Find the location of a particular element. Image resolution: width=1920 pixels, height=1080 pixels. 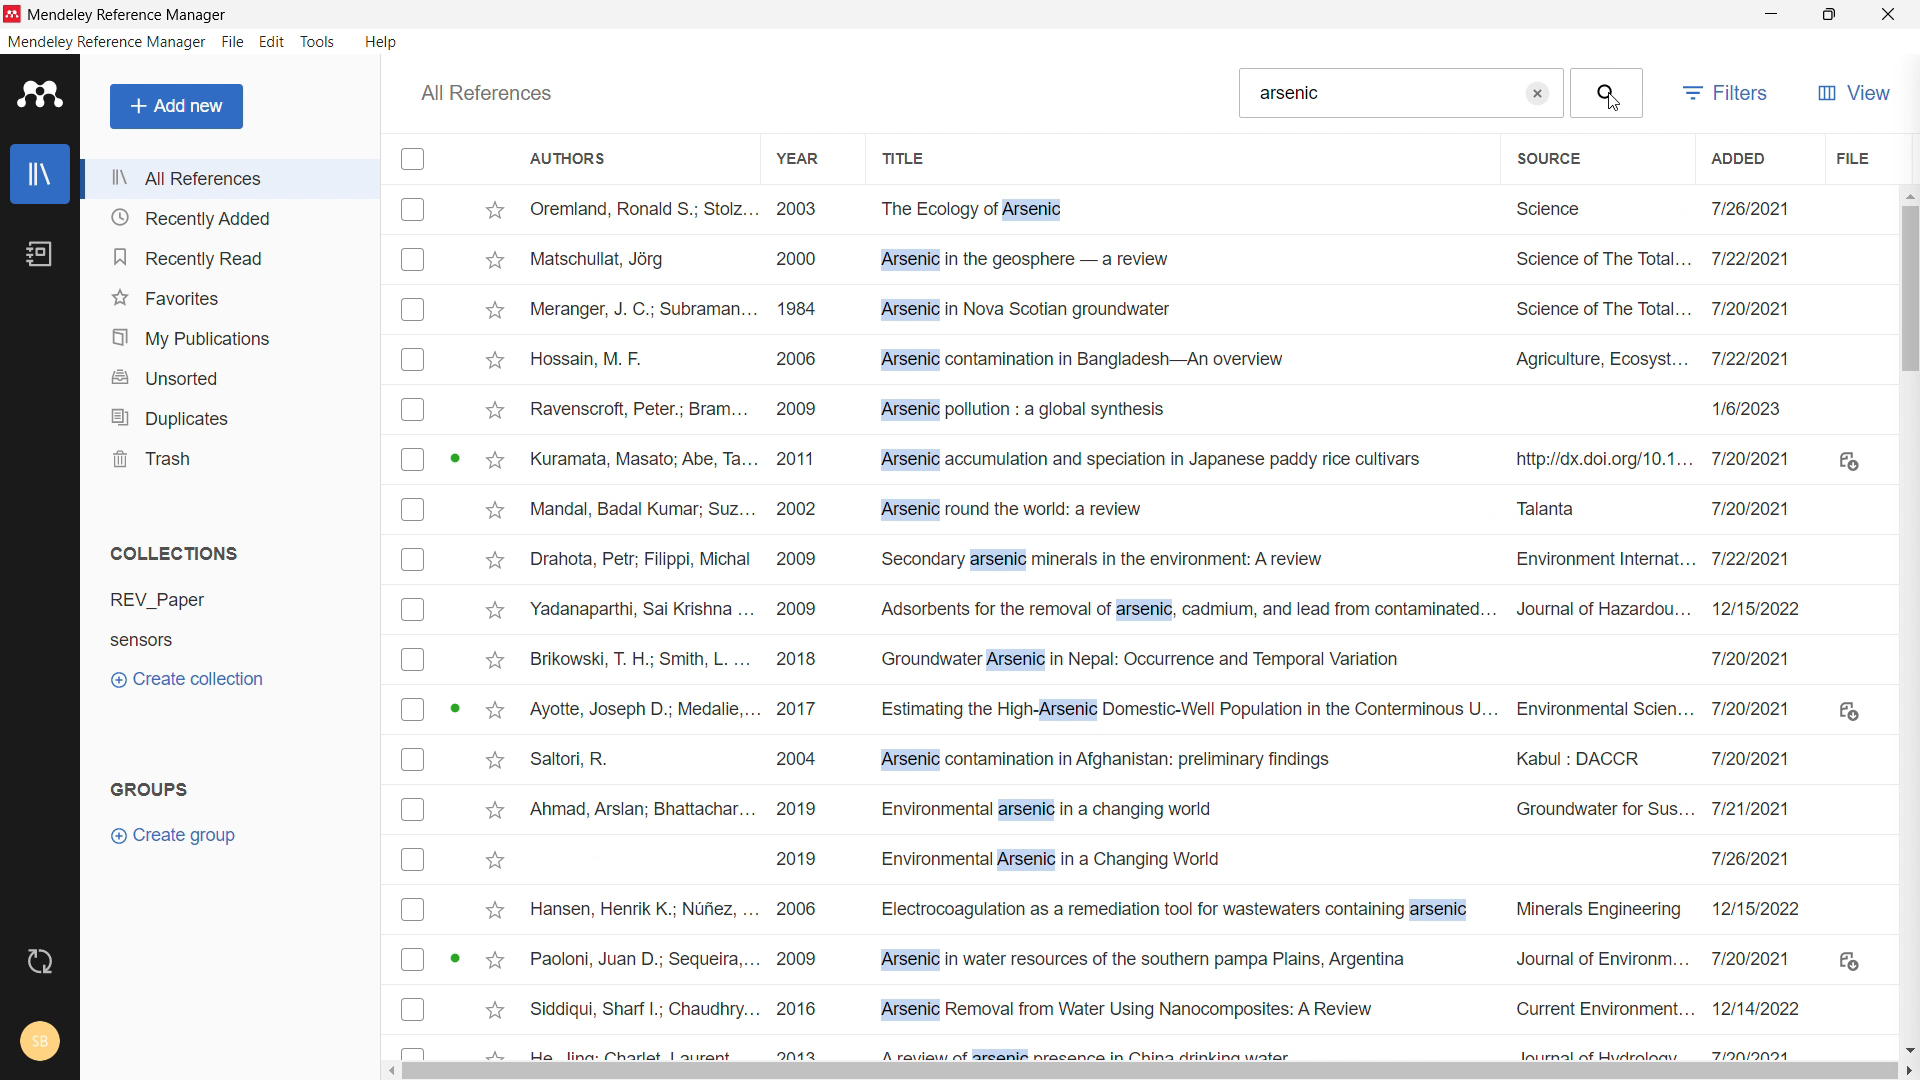

Kuramata, Masato; Abe, Ta... 2011 Arsenic accumulation and speciation in Japanese paddy rice cultivars http://dx.doi.org/10.1... 7/20/2021 is located at coordinates (1158, 461).